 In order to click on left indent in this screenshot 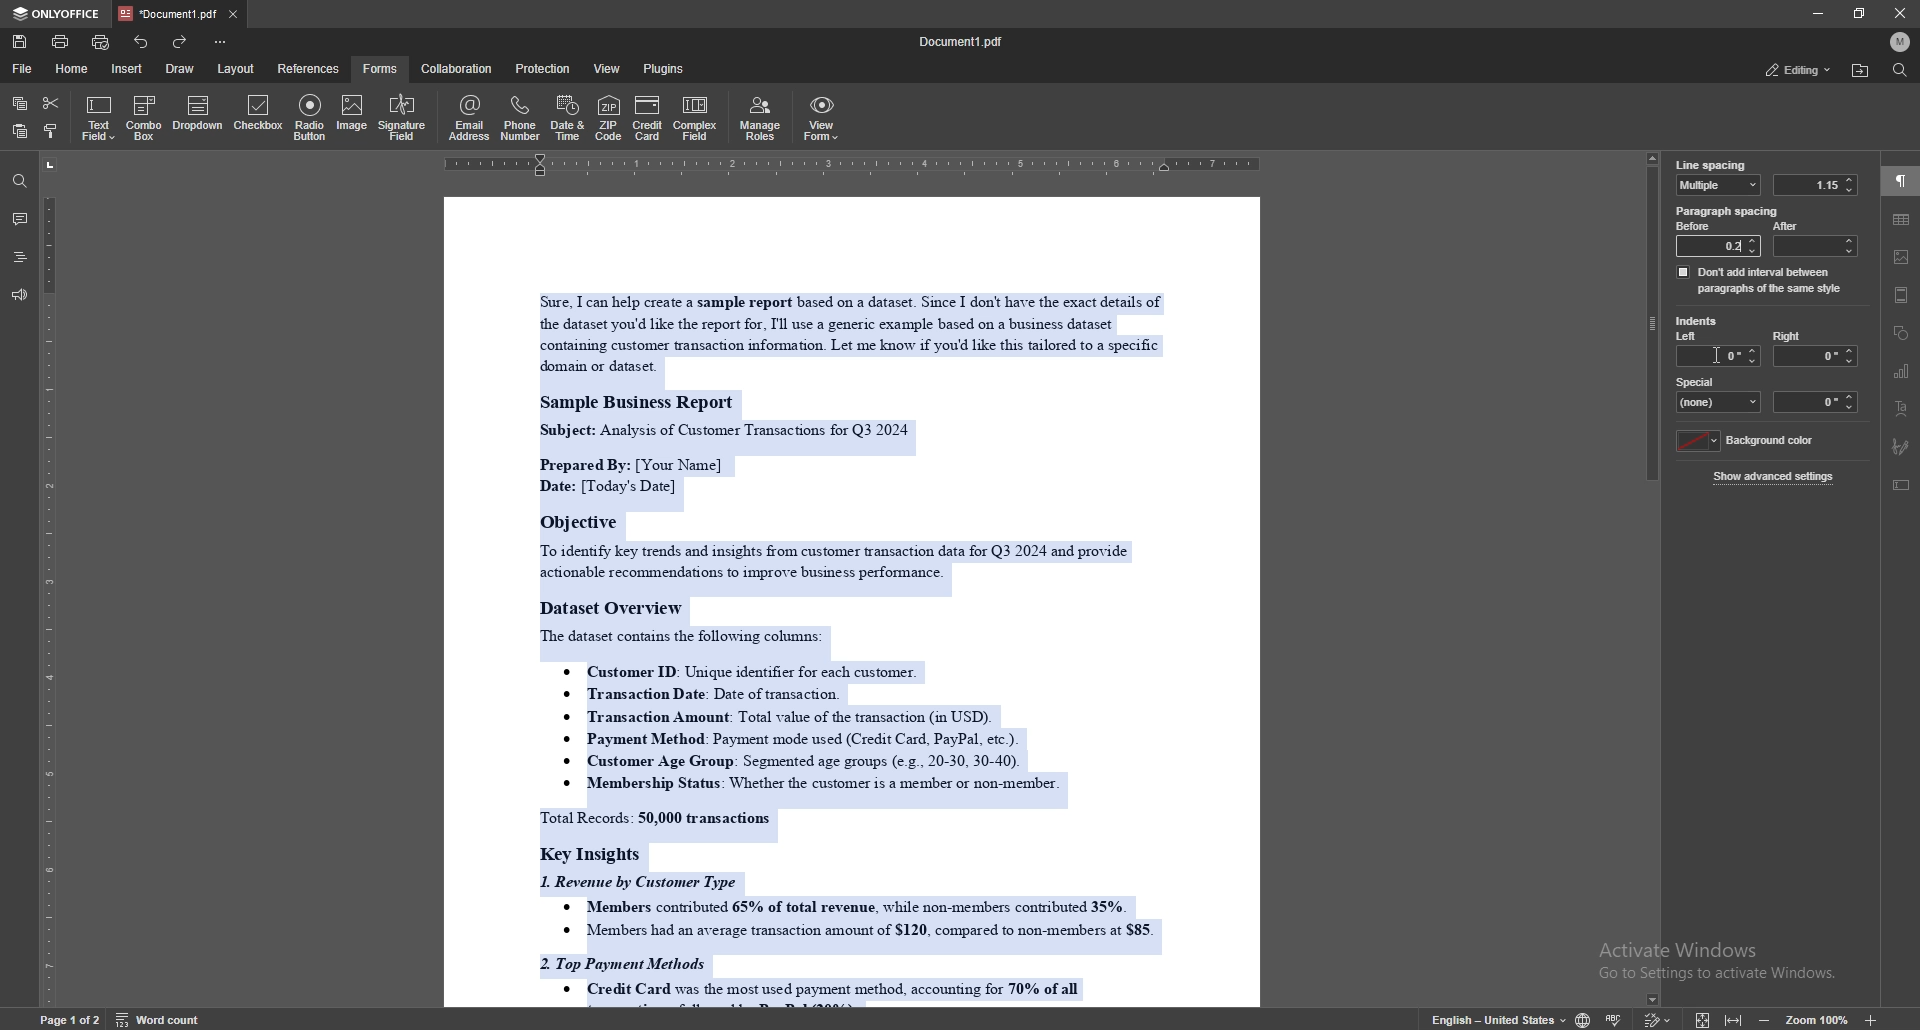, I will do `click(1718, 349)`.